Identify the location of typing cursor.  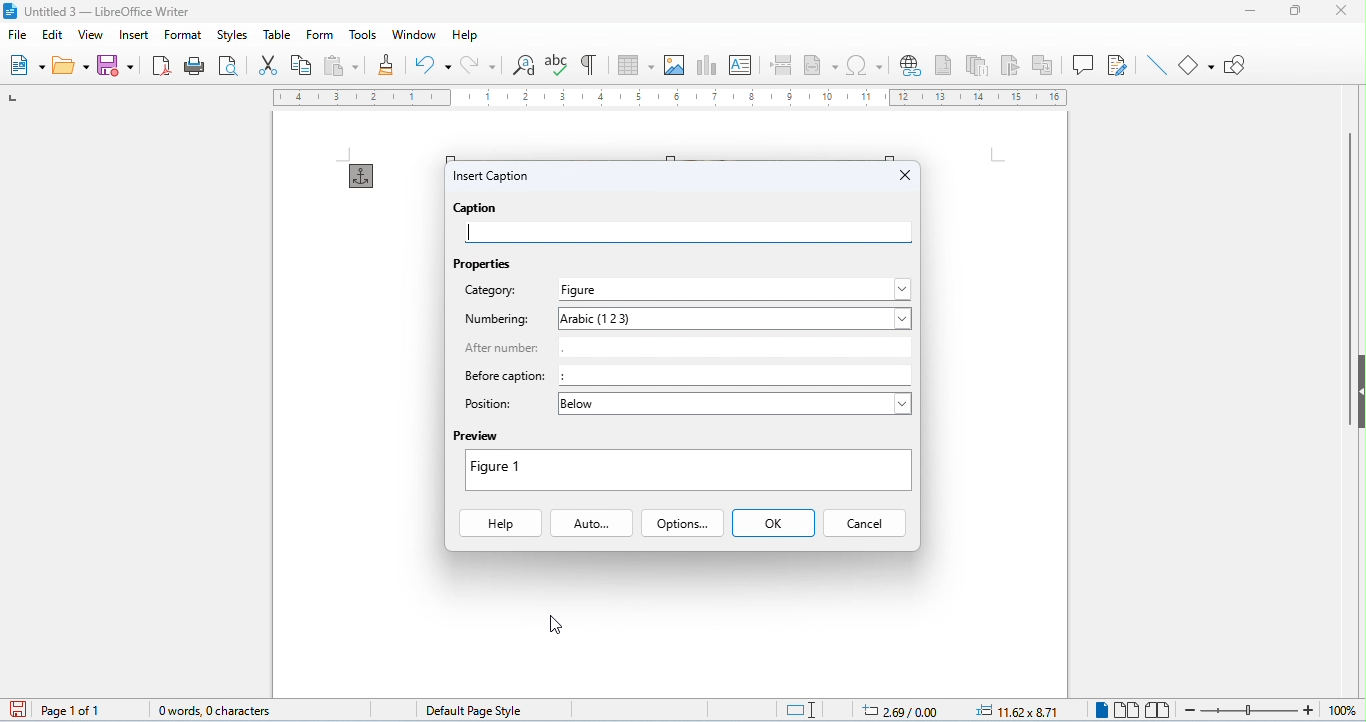
(470, 231).